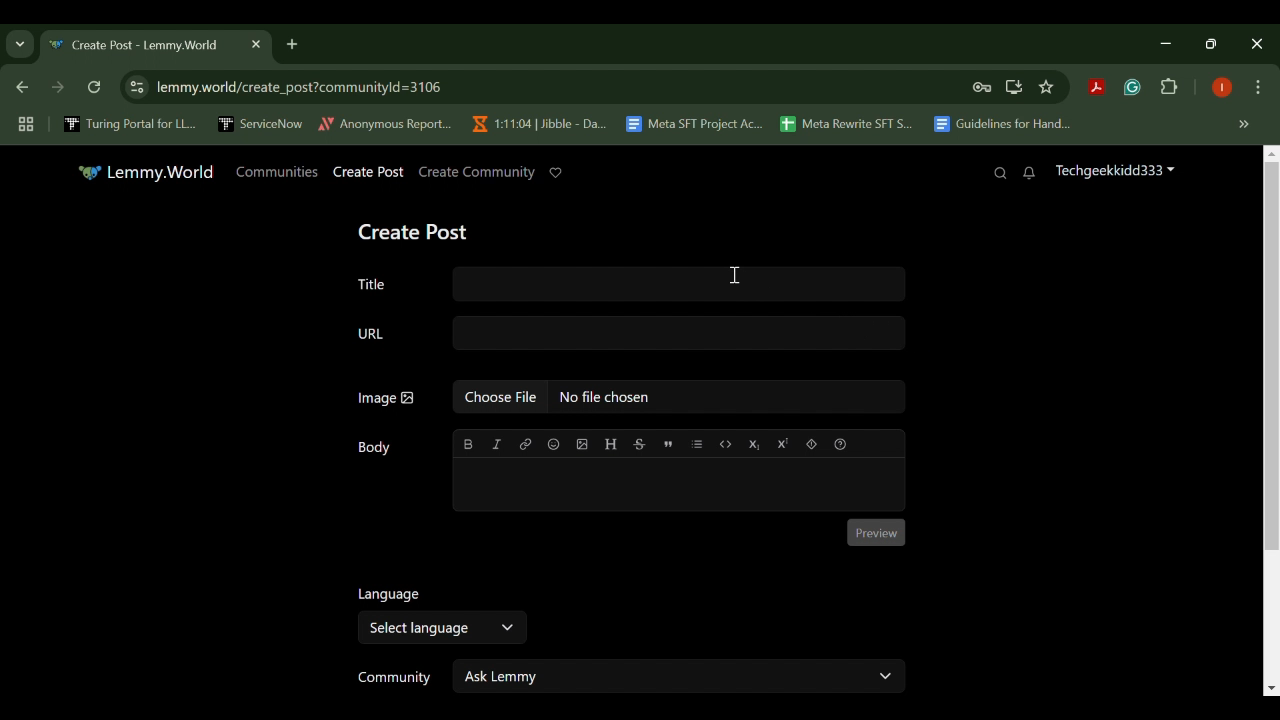  What do you see at coordinates (582, 444) in the screenshot?
I see `upload image` at bounding box center [582, 444].